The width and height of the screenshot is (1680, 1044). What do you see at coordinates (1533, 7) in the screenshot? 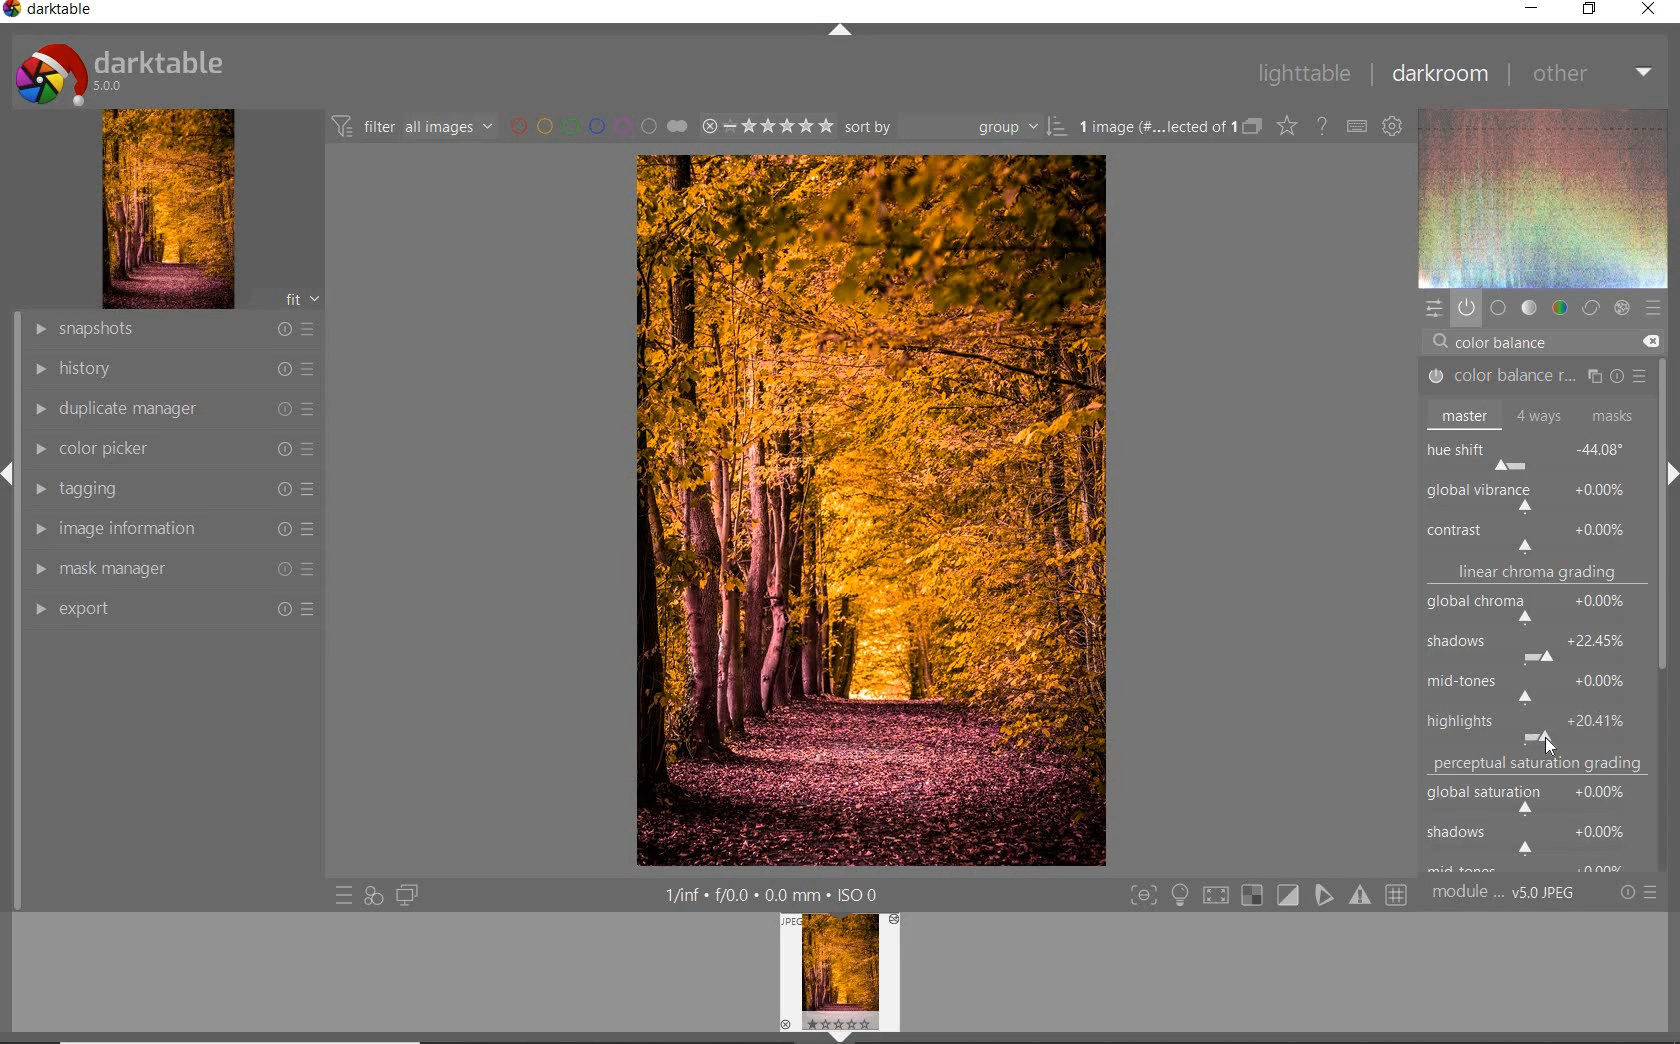
I see `minimize` at bounding box center [1533, 7].